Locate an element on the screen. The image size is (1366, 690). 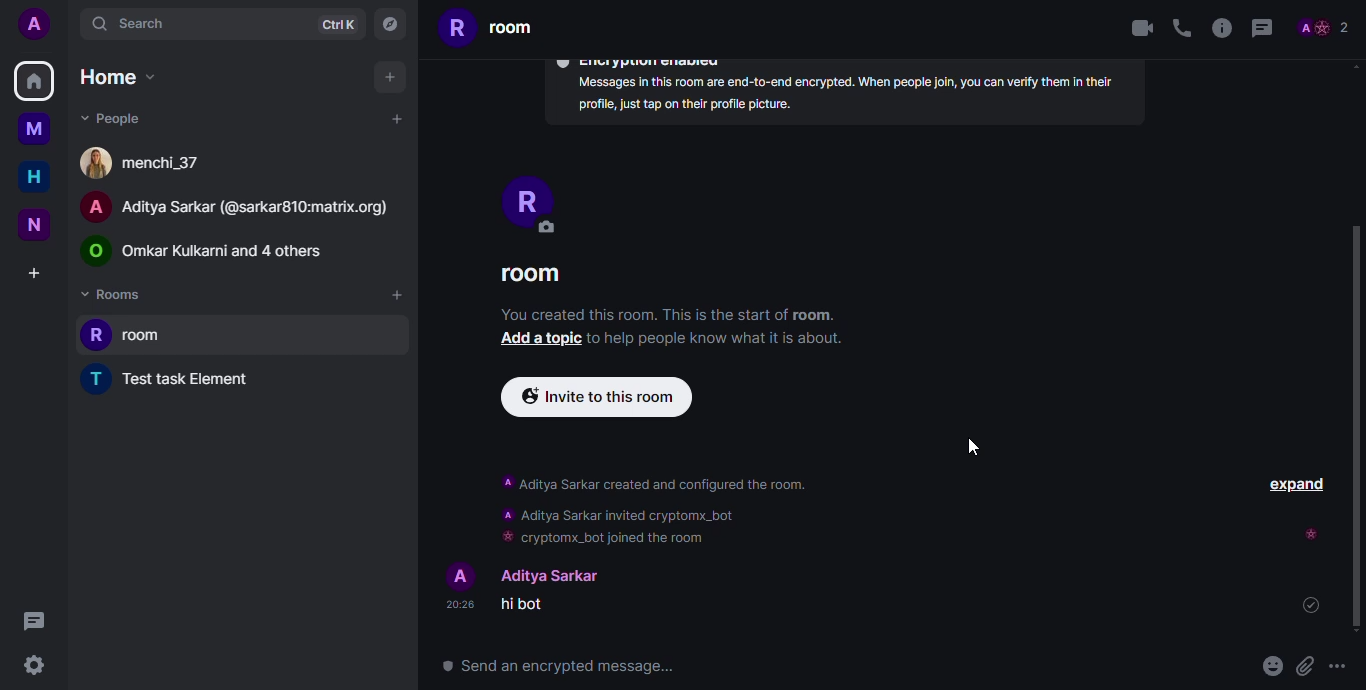
Invite to this room is located at coordinates (606, 400).